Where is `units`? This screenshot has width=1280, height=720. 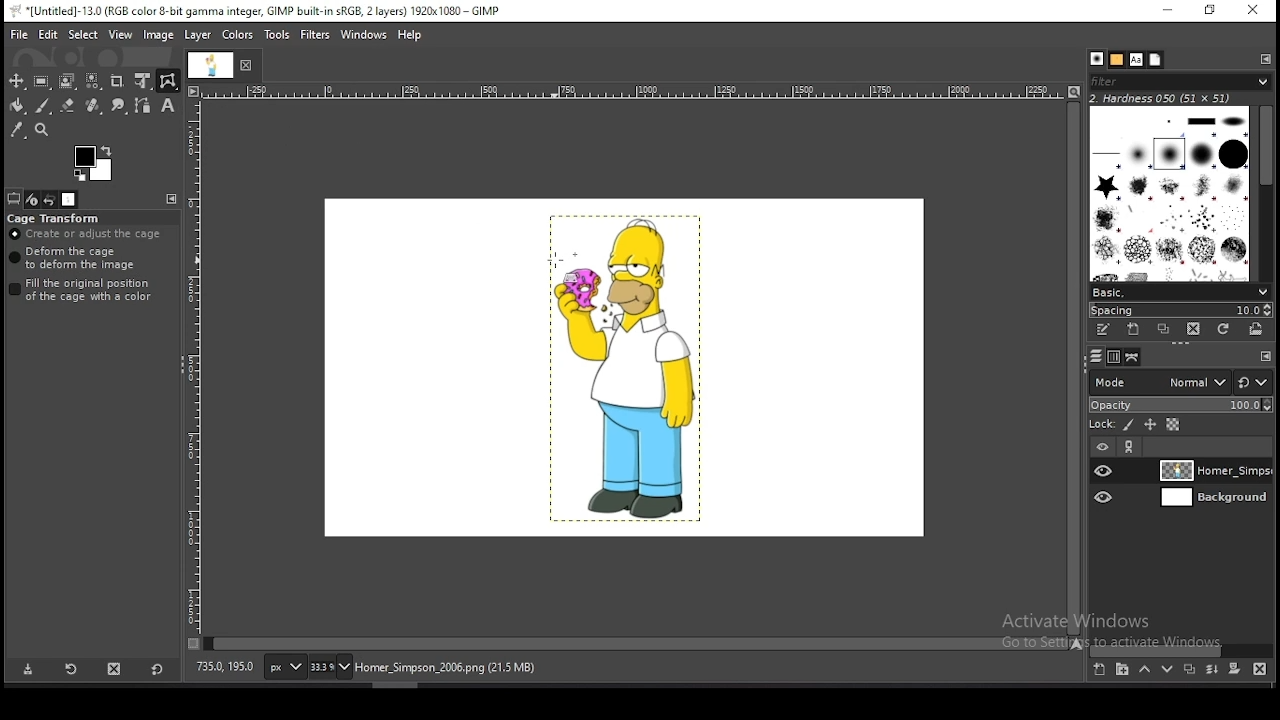
units is located at coordinates (283, 668).